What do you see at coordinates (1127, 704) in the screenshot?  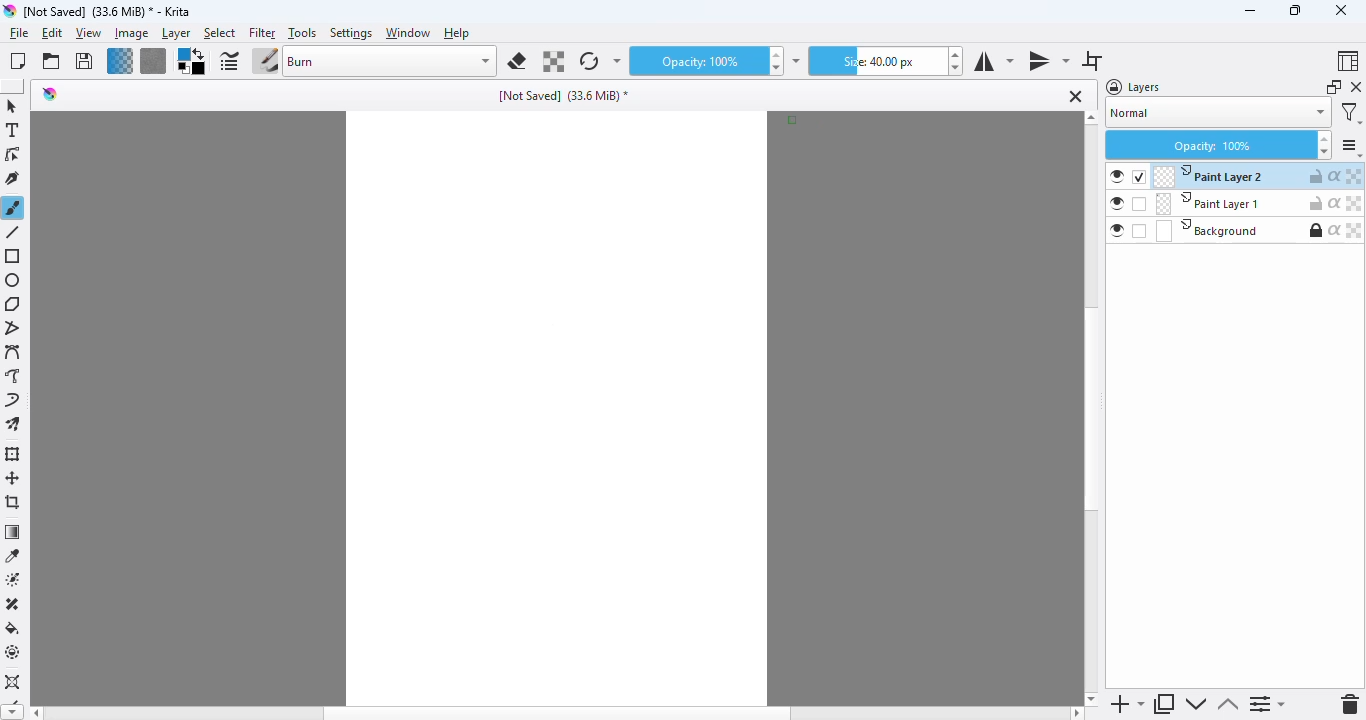 I see `add layer` at bounding box center [1127, 704].